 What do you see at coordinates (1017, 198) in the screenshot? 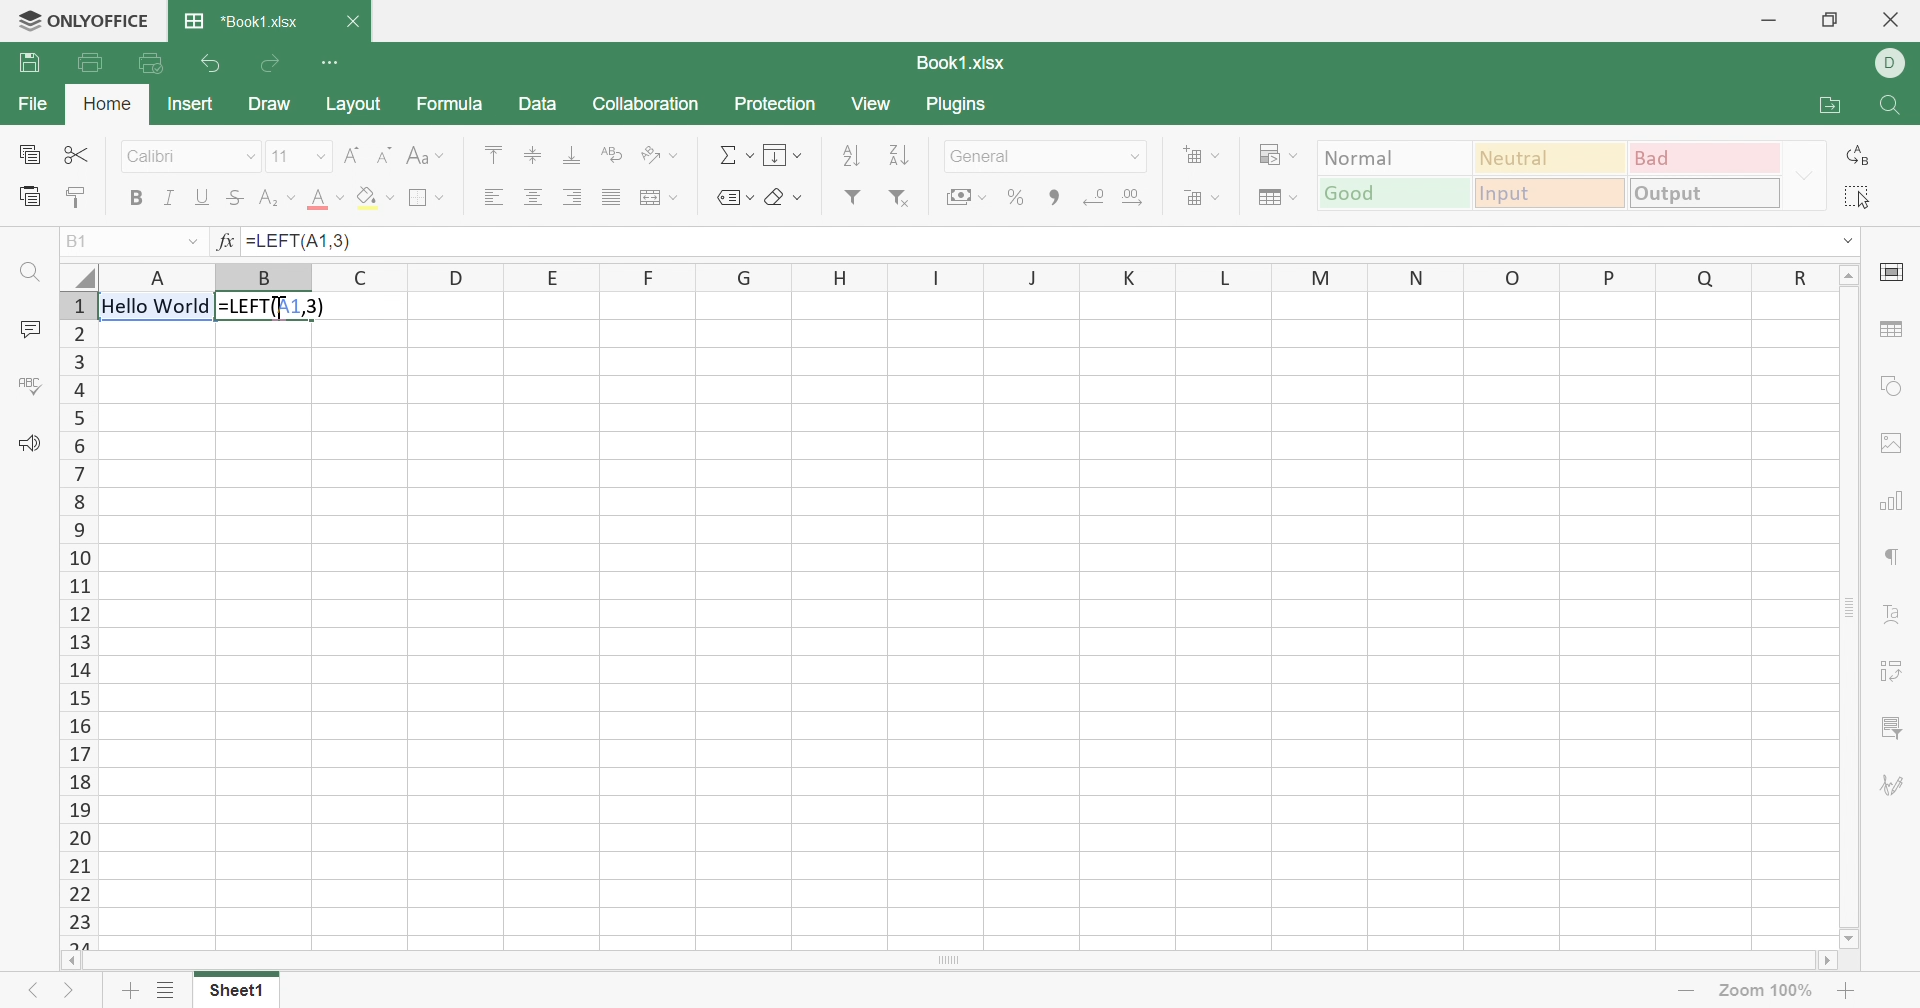
I see `Percent style` at bounding box center [1017, 198].